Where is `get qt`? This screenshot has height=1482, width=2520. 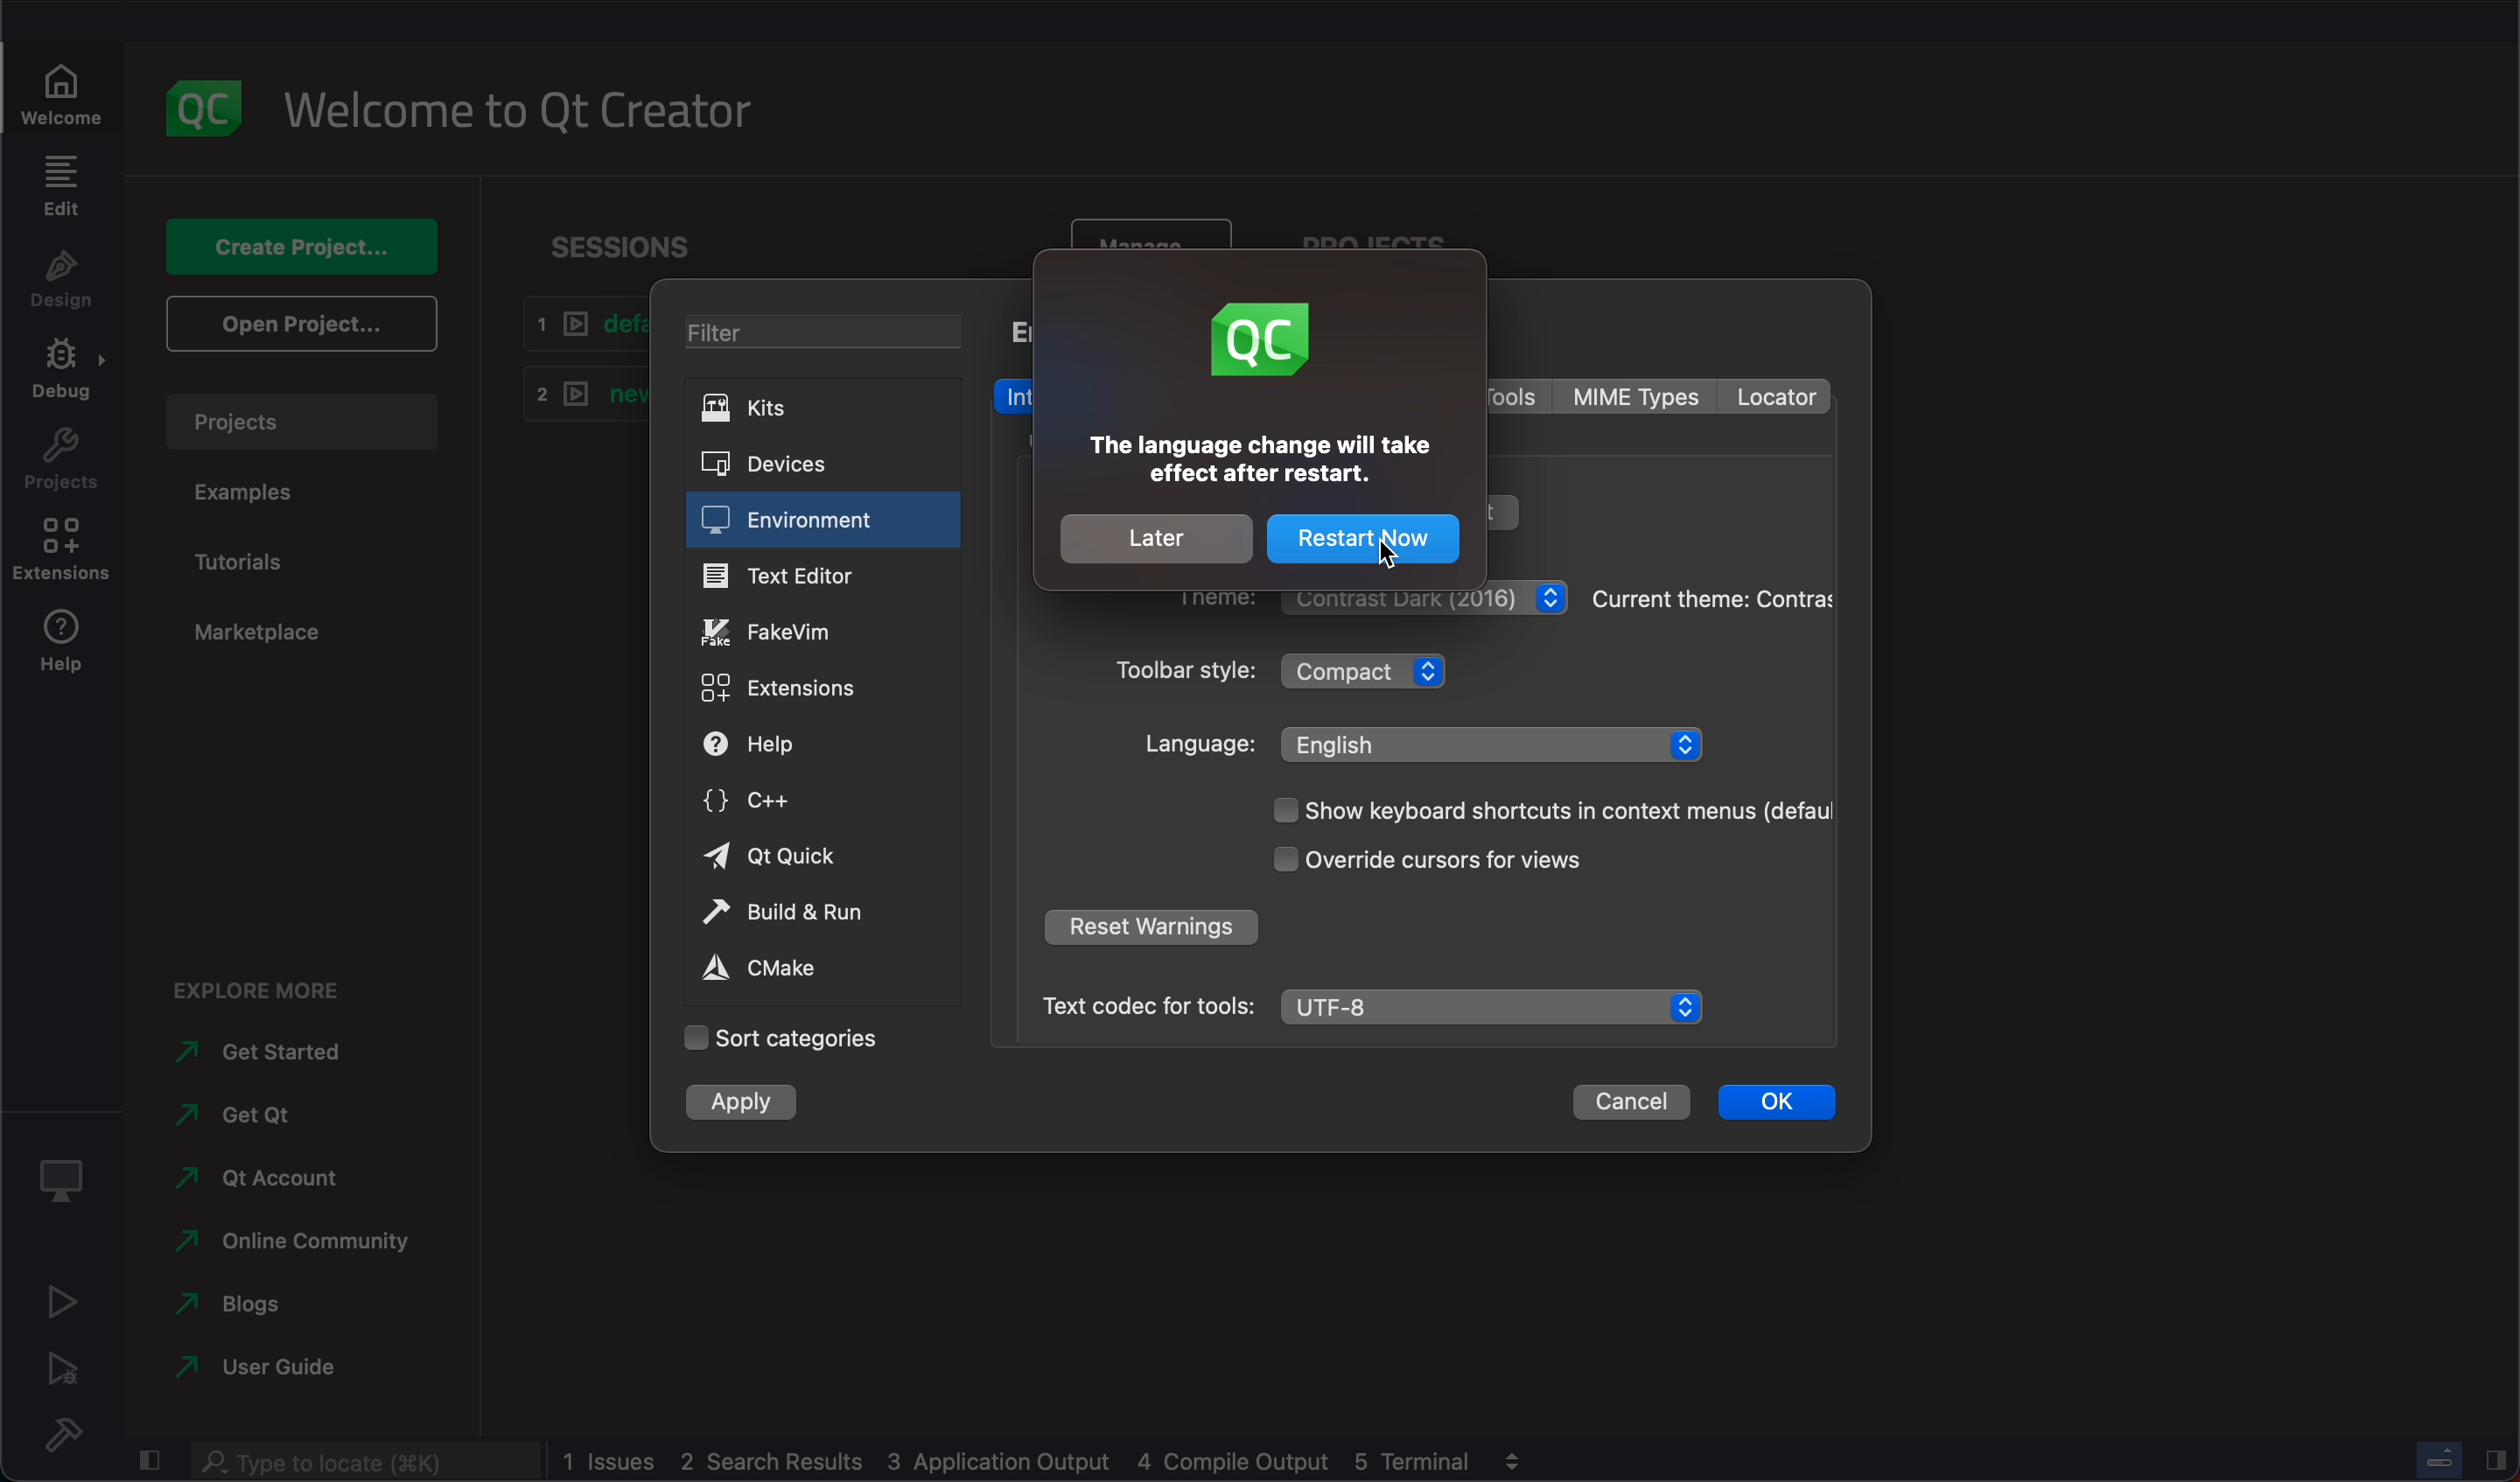
get qt is located at coordinates (245, 1115).